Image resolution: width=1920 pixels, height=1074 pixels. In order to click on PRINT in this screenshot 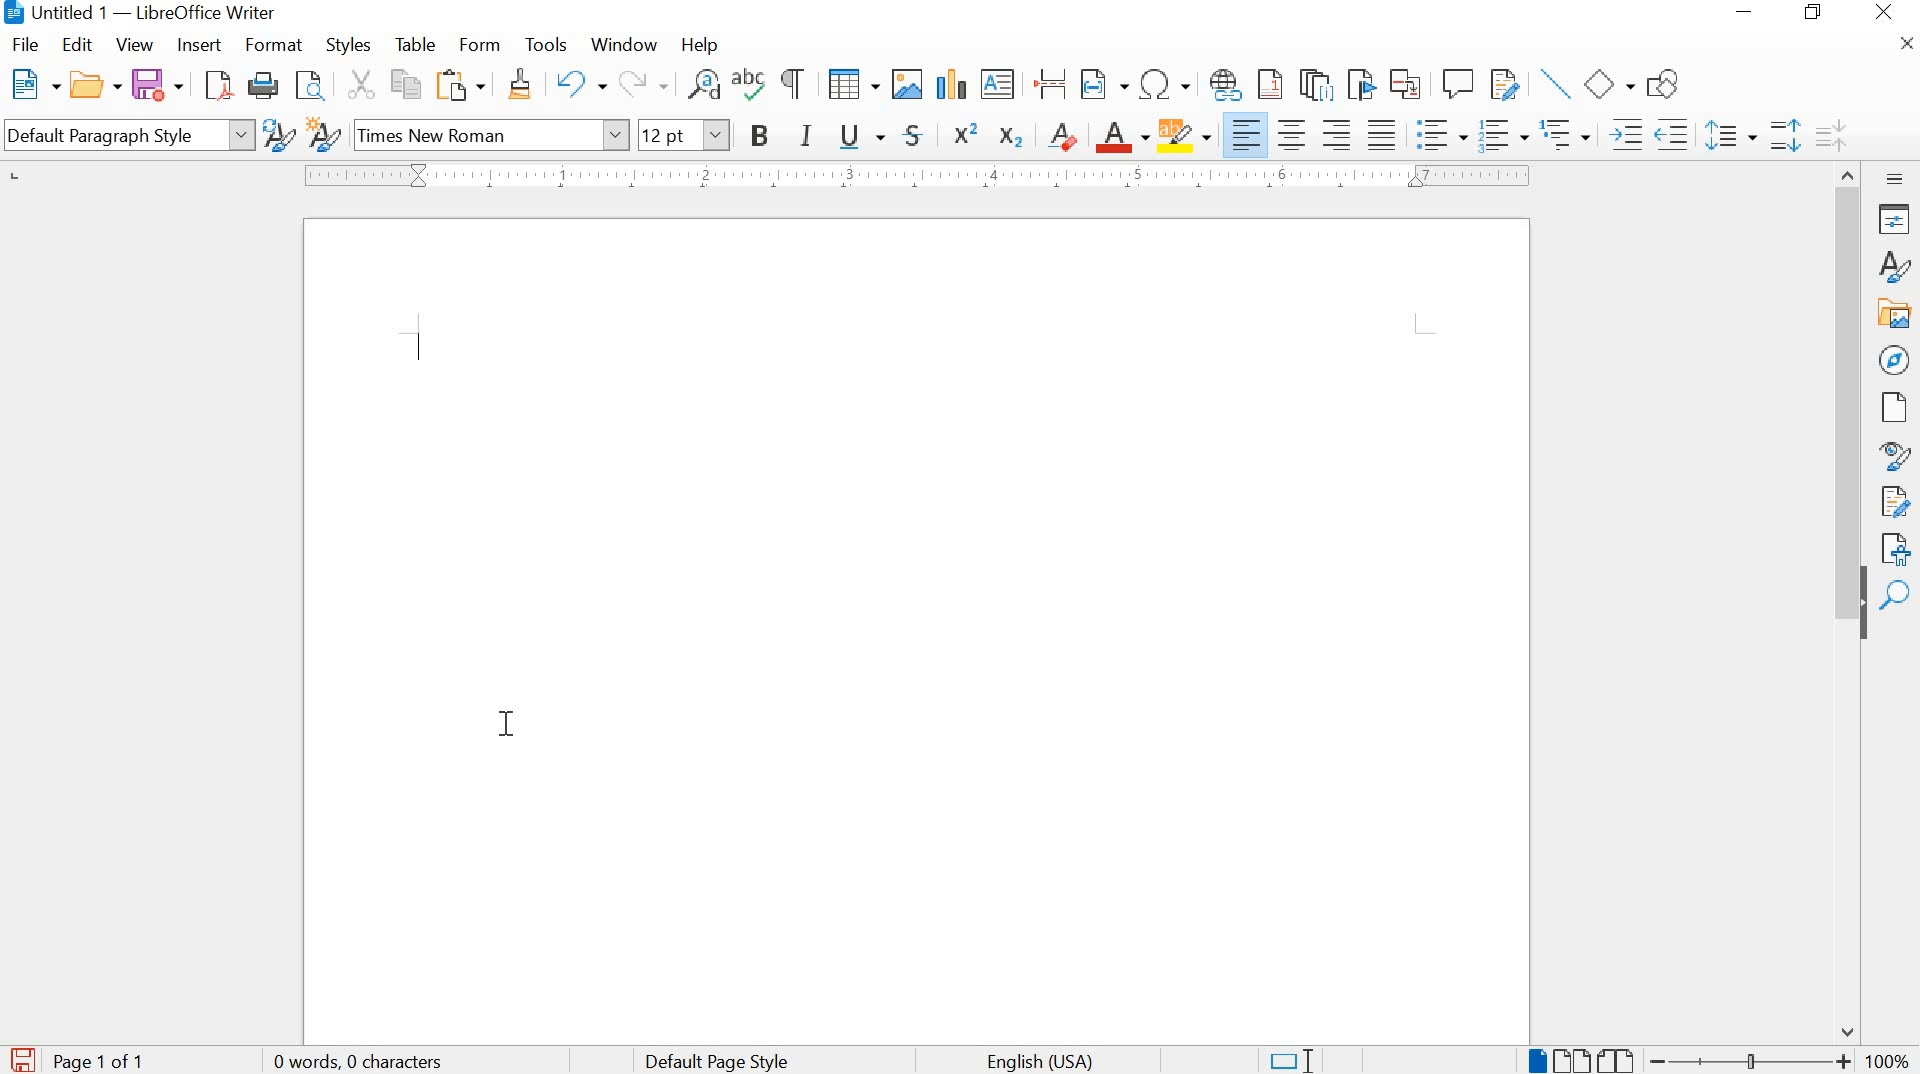, I will do `click(263, 86)`.